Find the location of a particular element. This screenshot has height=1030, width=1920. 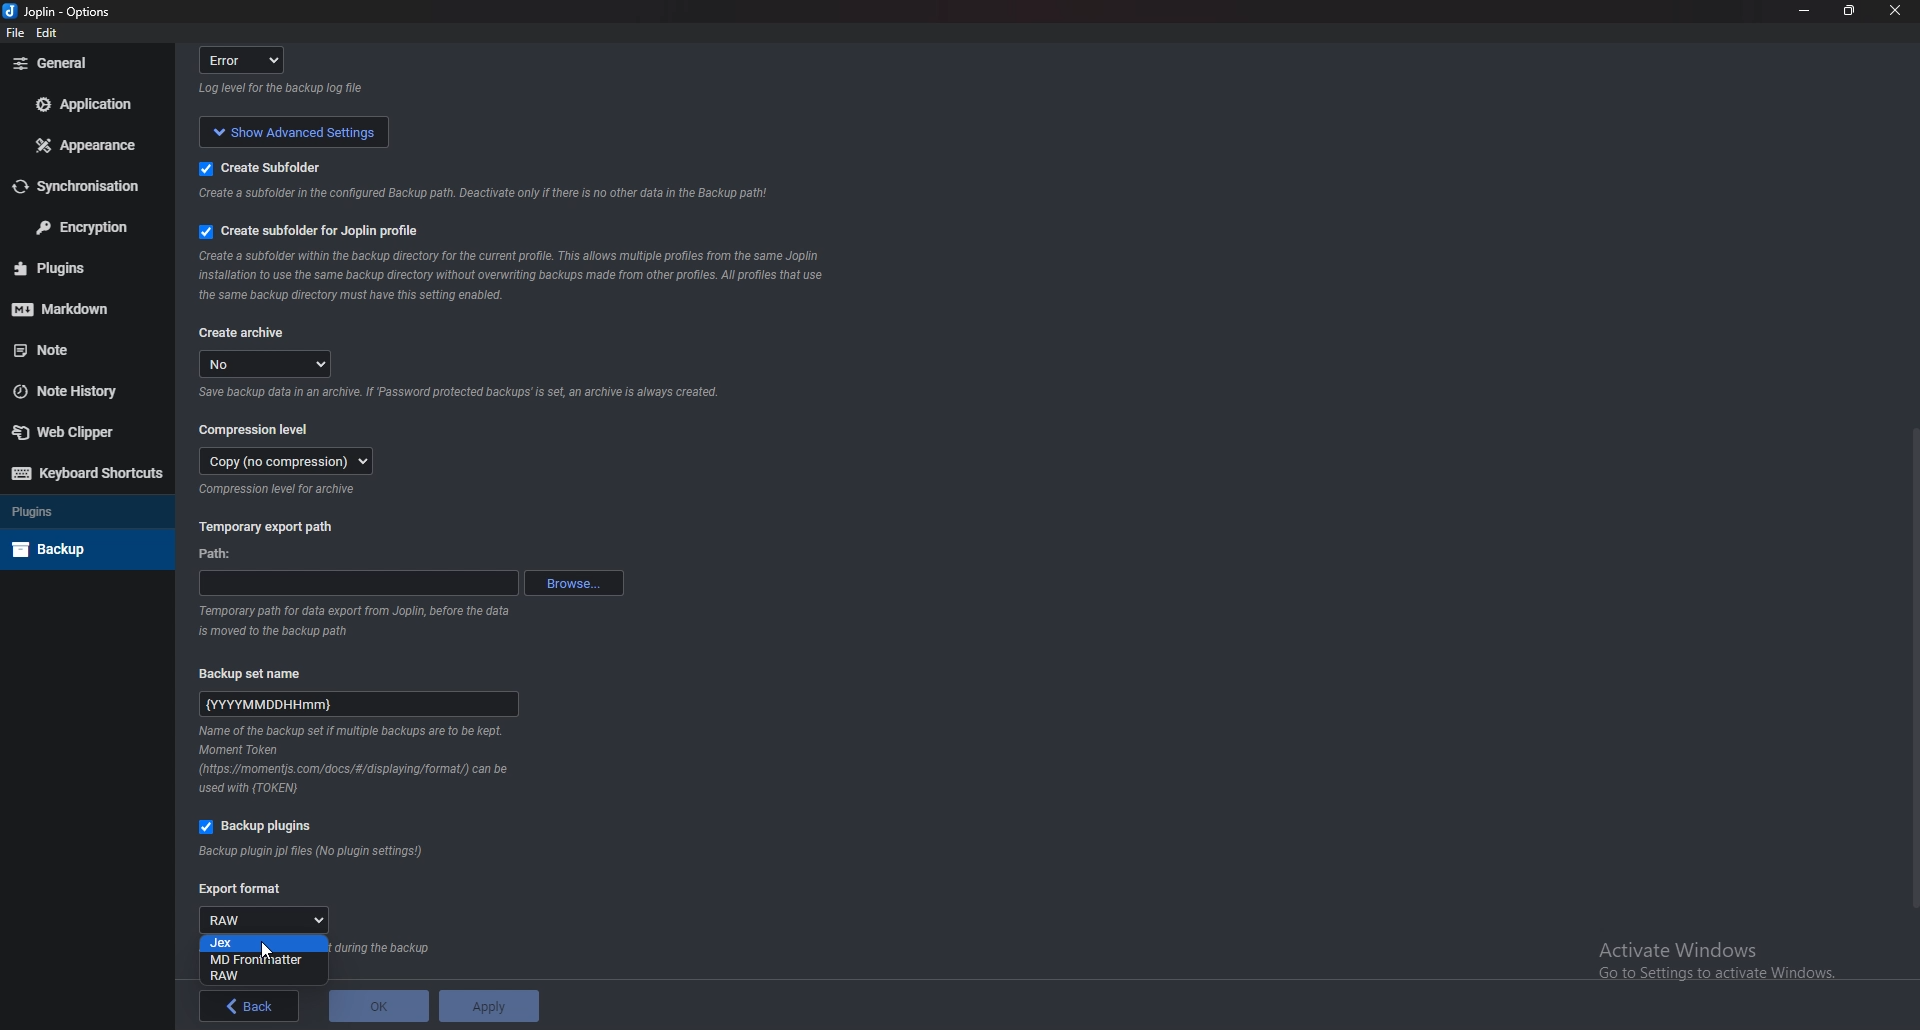

info is located at coordinates (459, 394).